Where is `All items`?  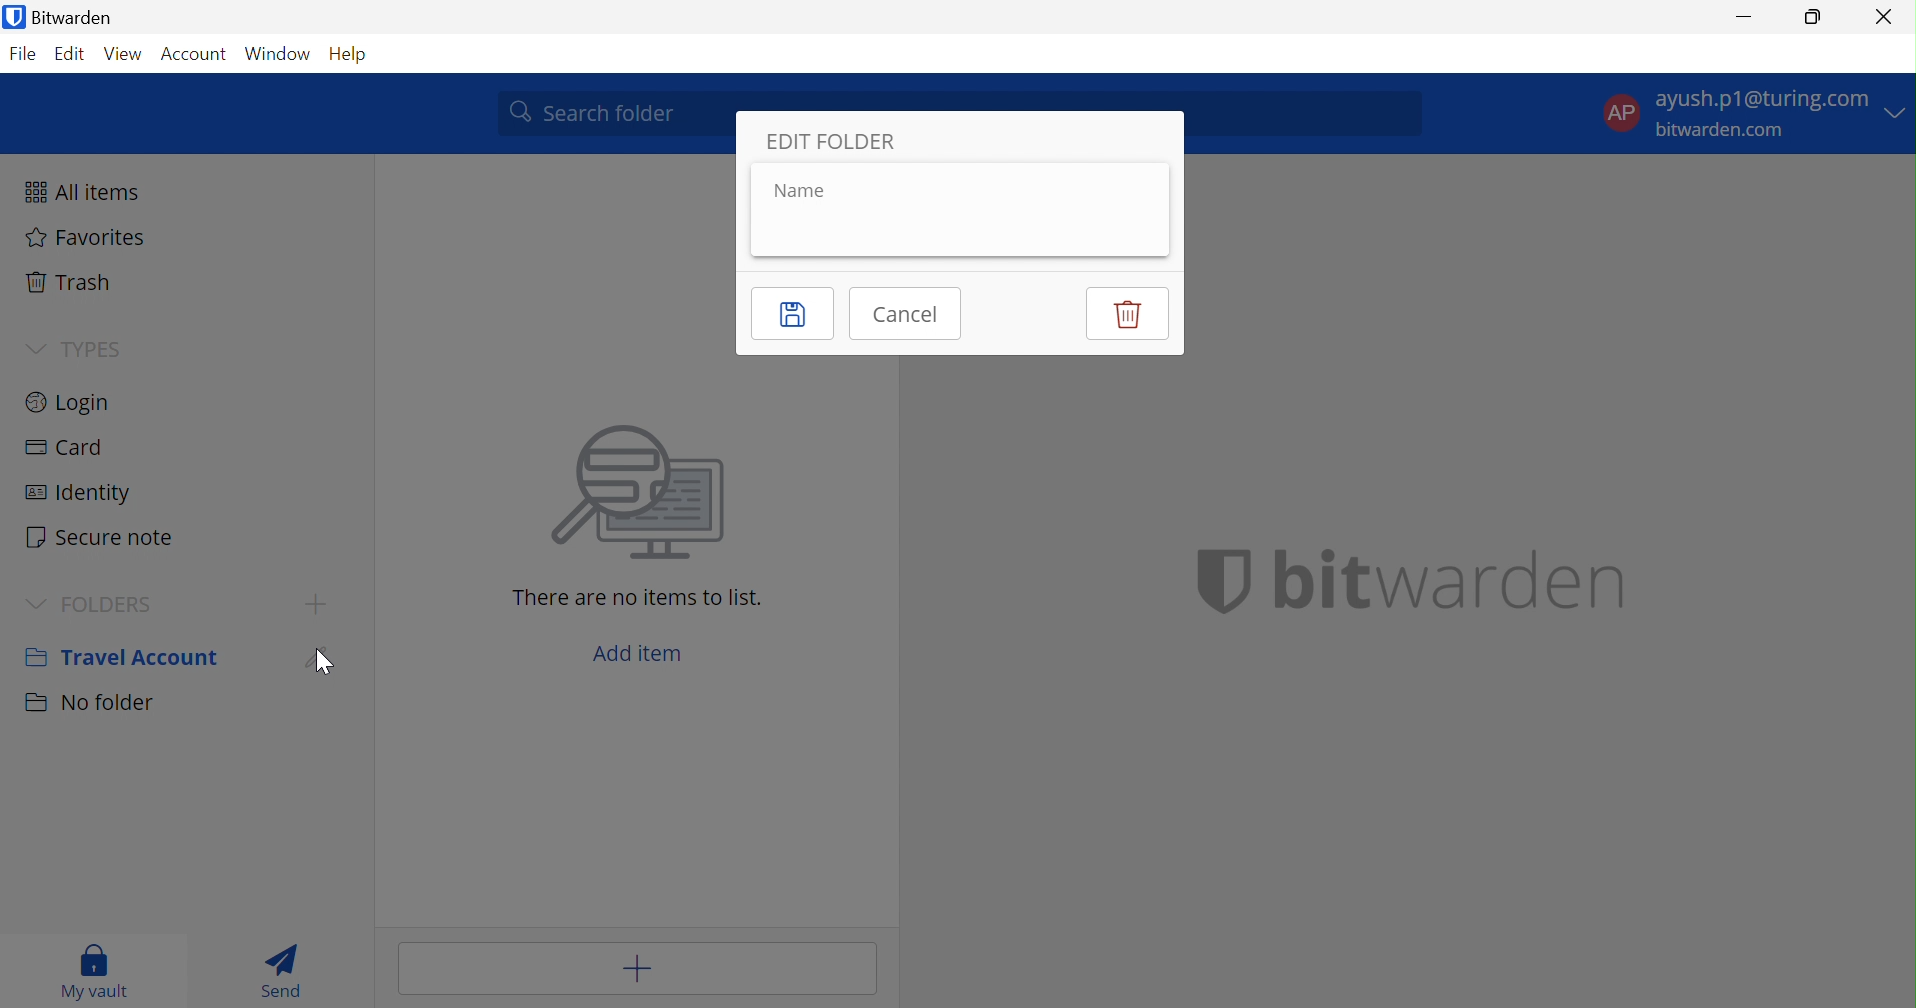
All items is located at coordinates (84, 192).